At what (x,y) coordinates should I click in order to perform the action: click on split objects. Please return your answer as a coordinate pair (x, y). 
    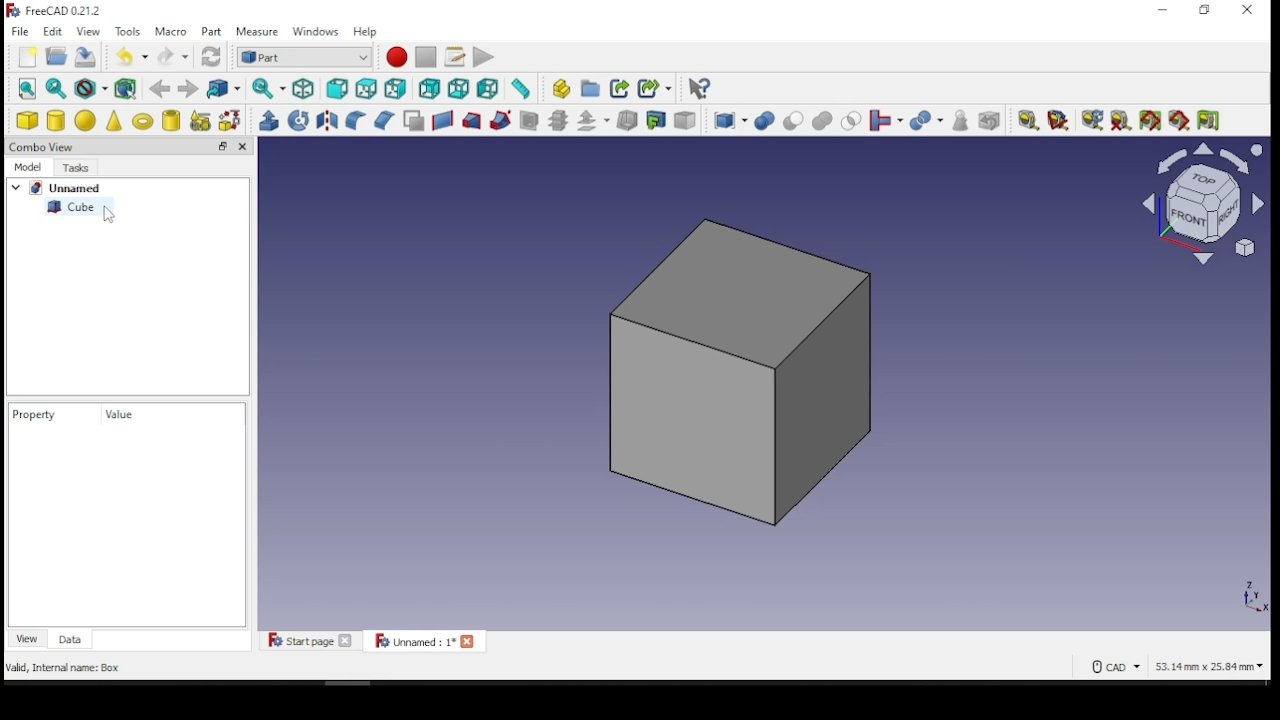
    Looking at the image, I should click on (927, 122).